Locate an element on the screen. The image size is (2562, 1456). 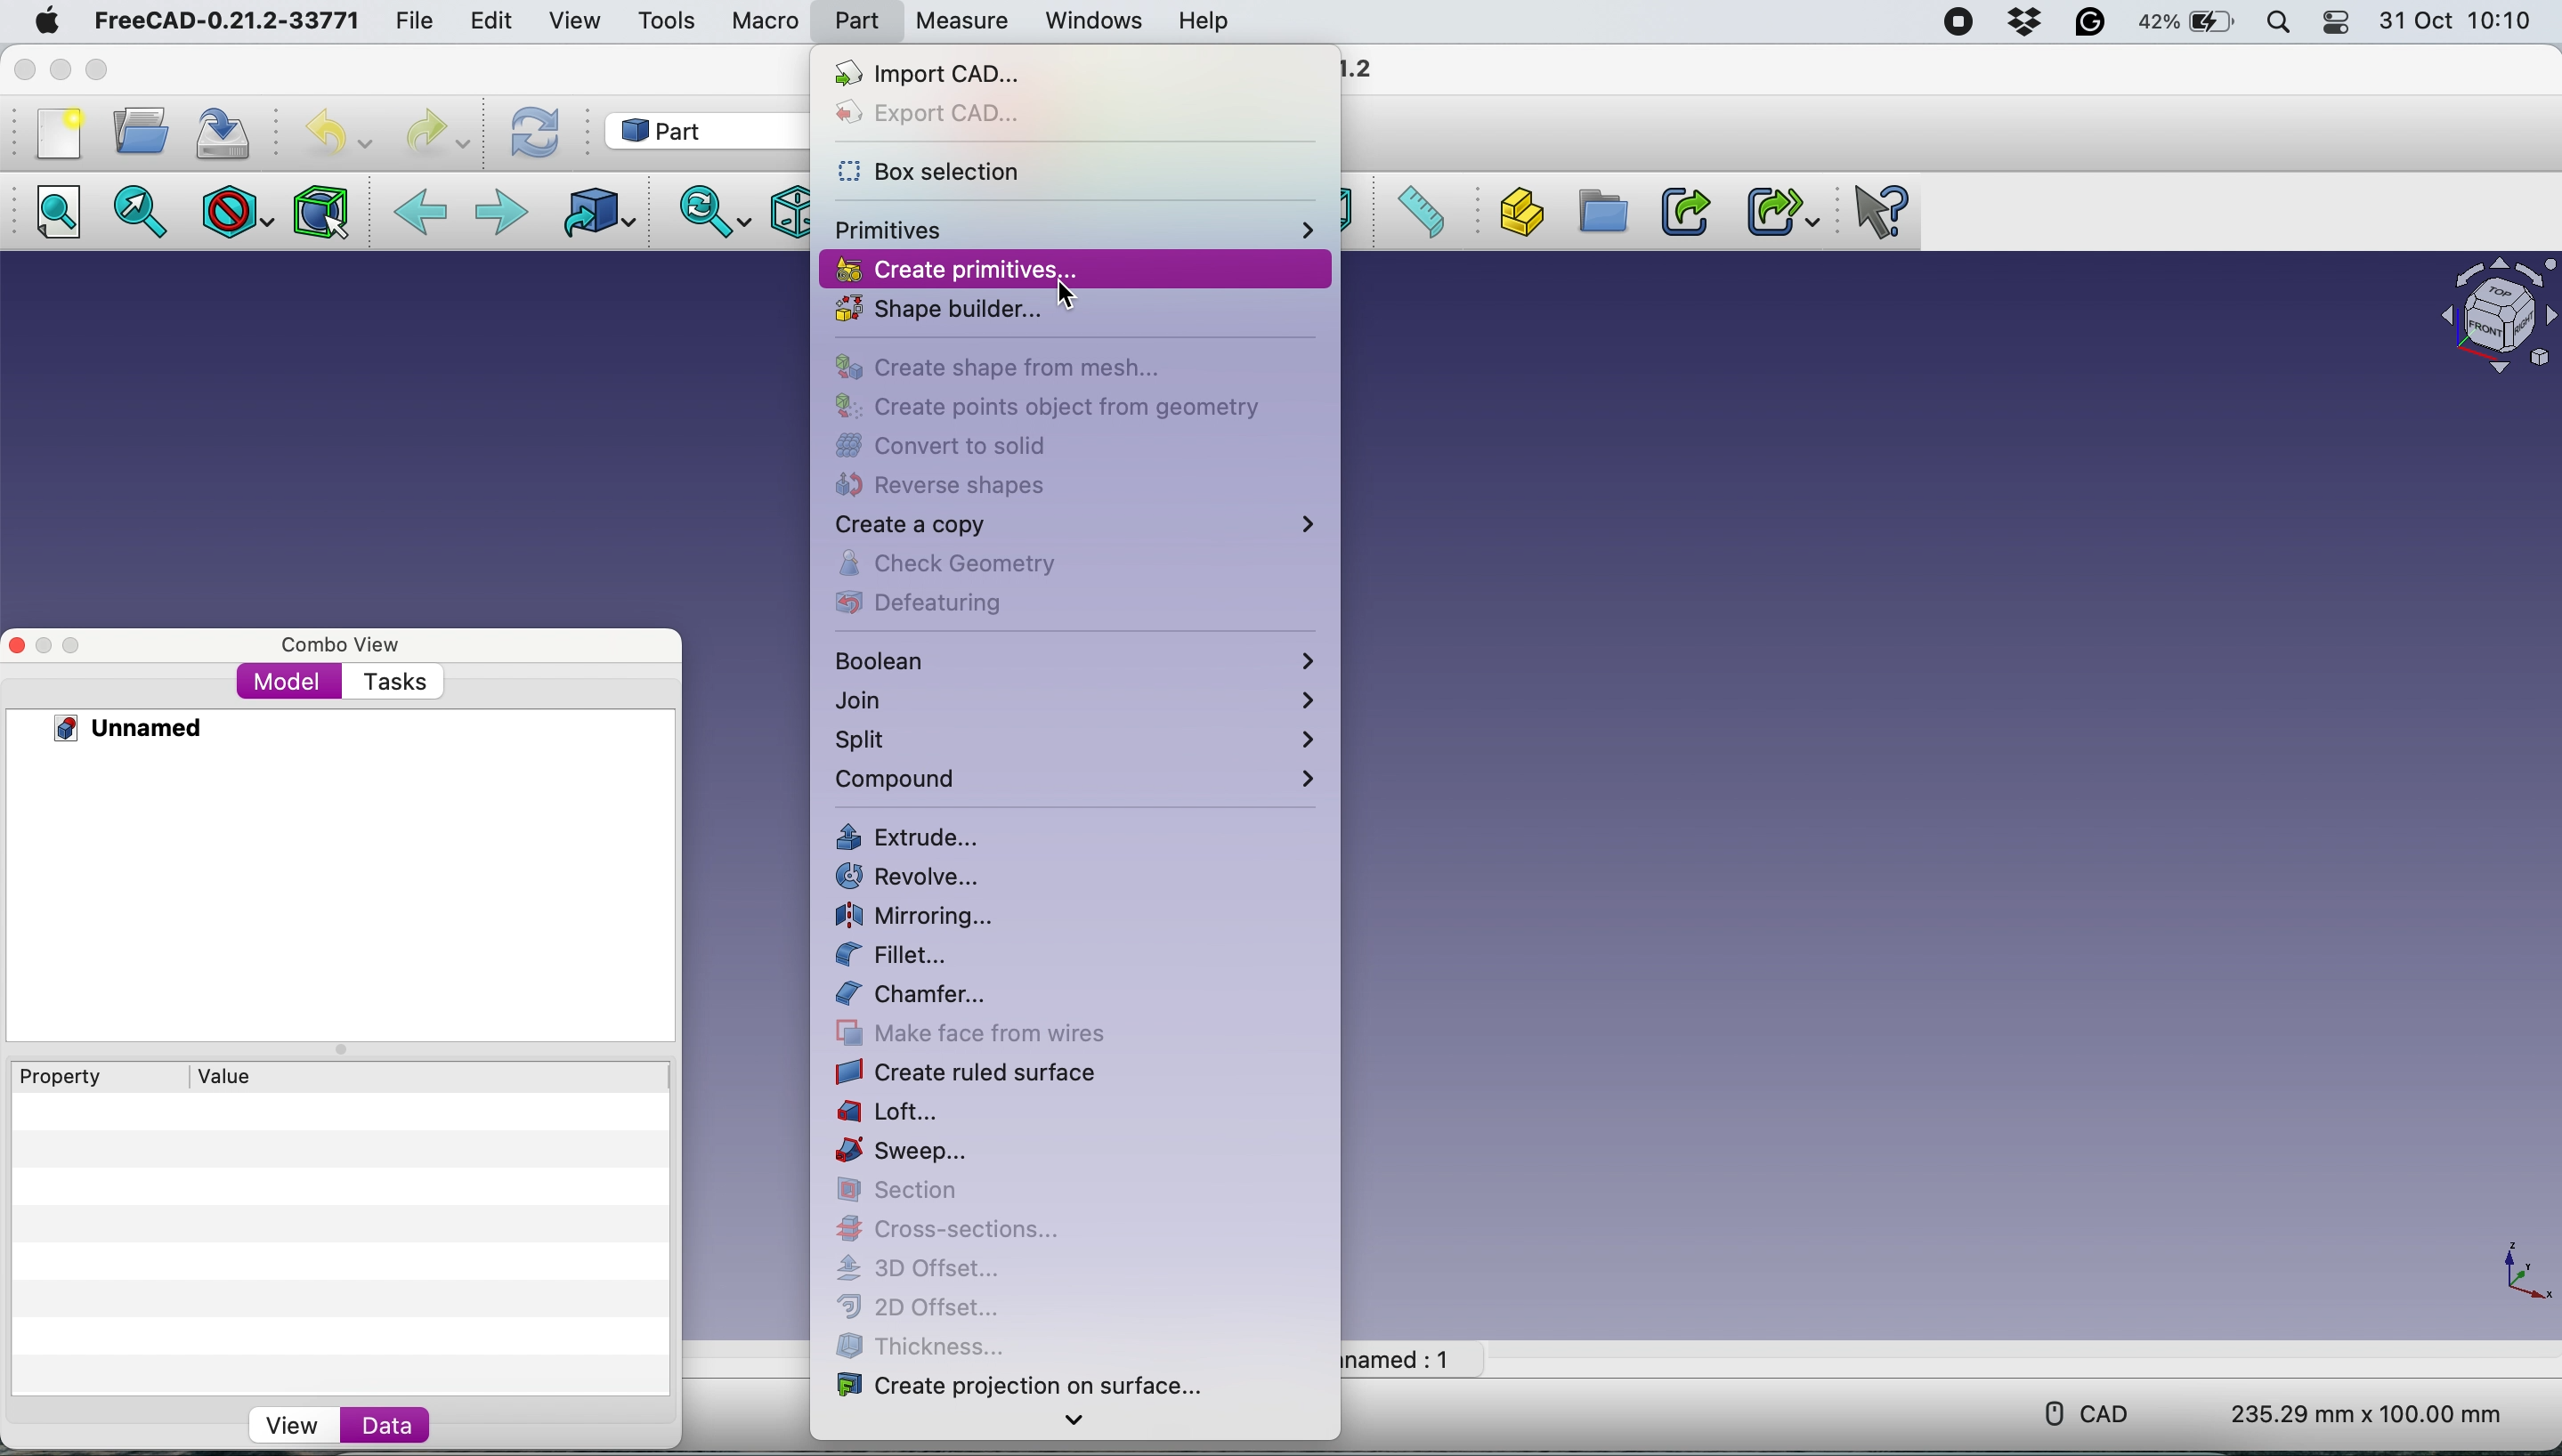
Fit selection is located at coordinates (133, 210).